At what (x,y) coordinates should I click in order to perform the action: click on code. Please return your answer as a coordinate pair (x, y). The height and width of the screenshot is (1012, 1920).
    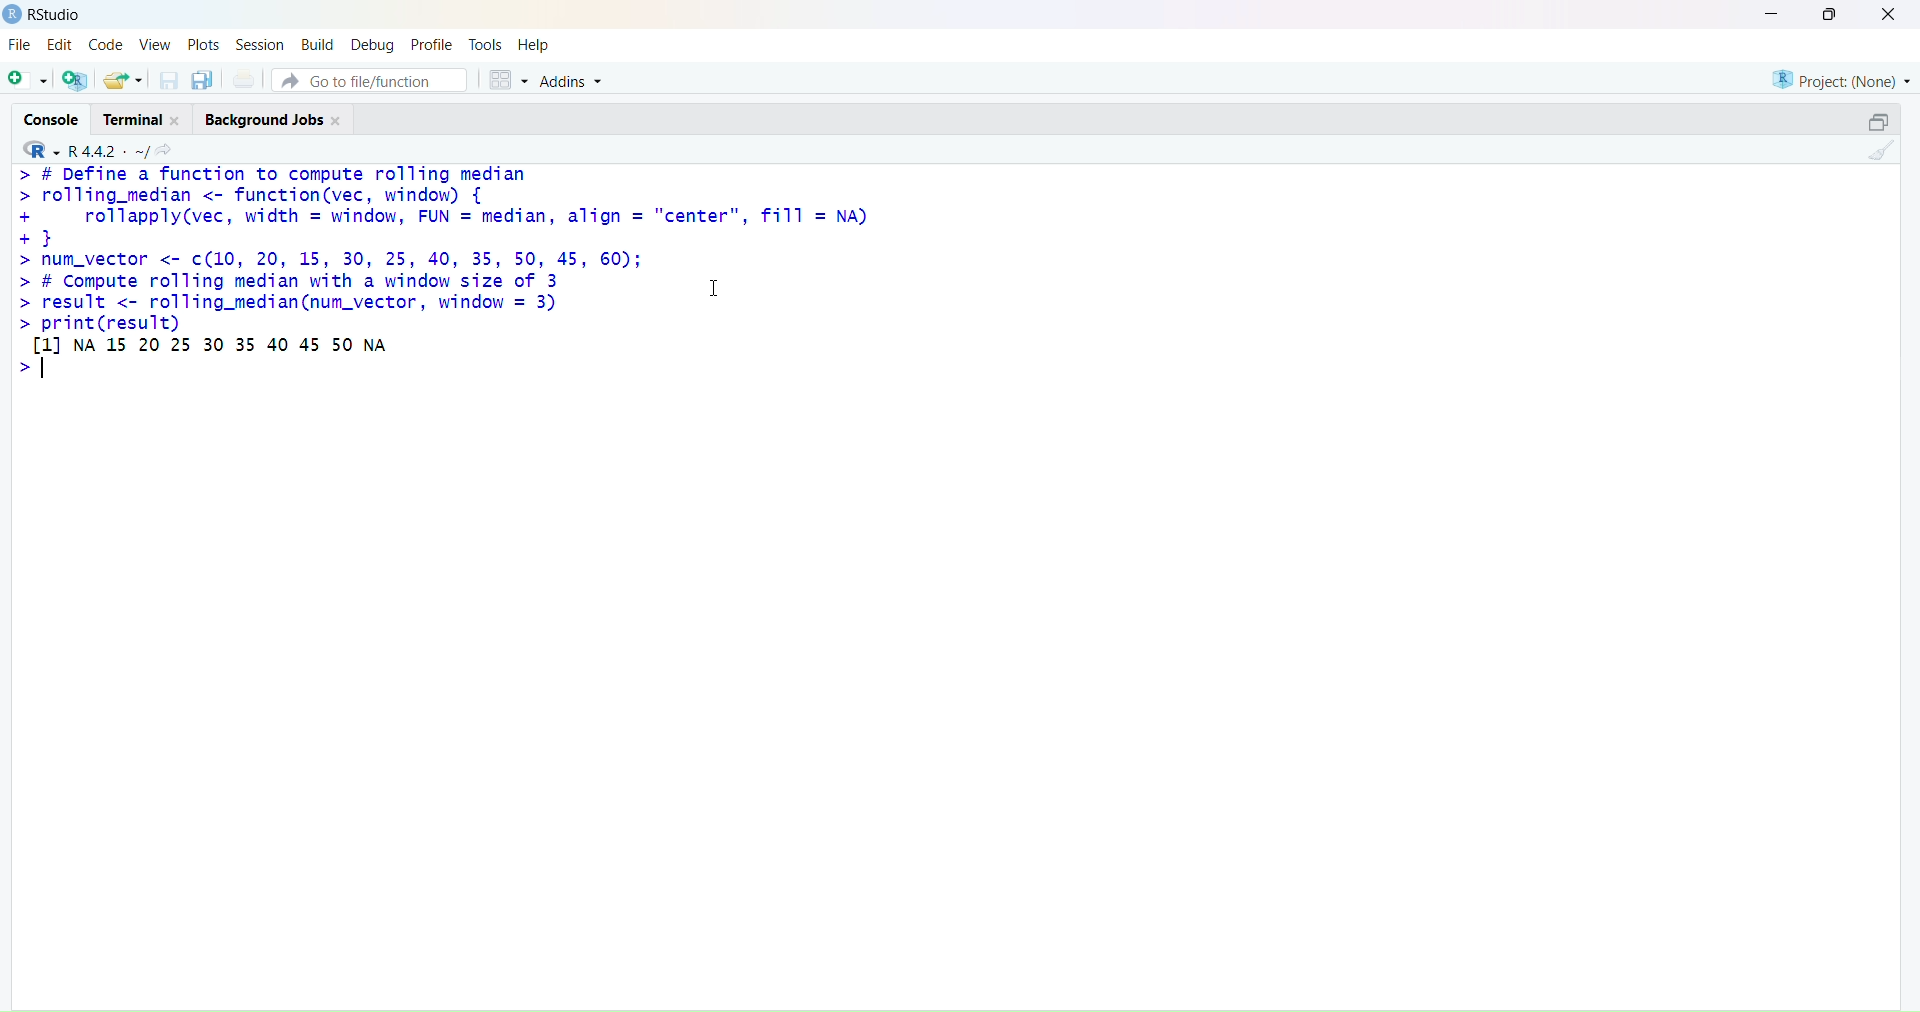
    Looking at the image, I should click on (107, 44).